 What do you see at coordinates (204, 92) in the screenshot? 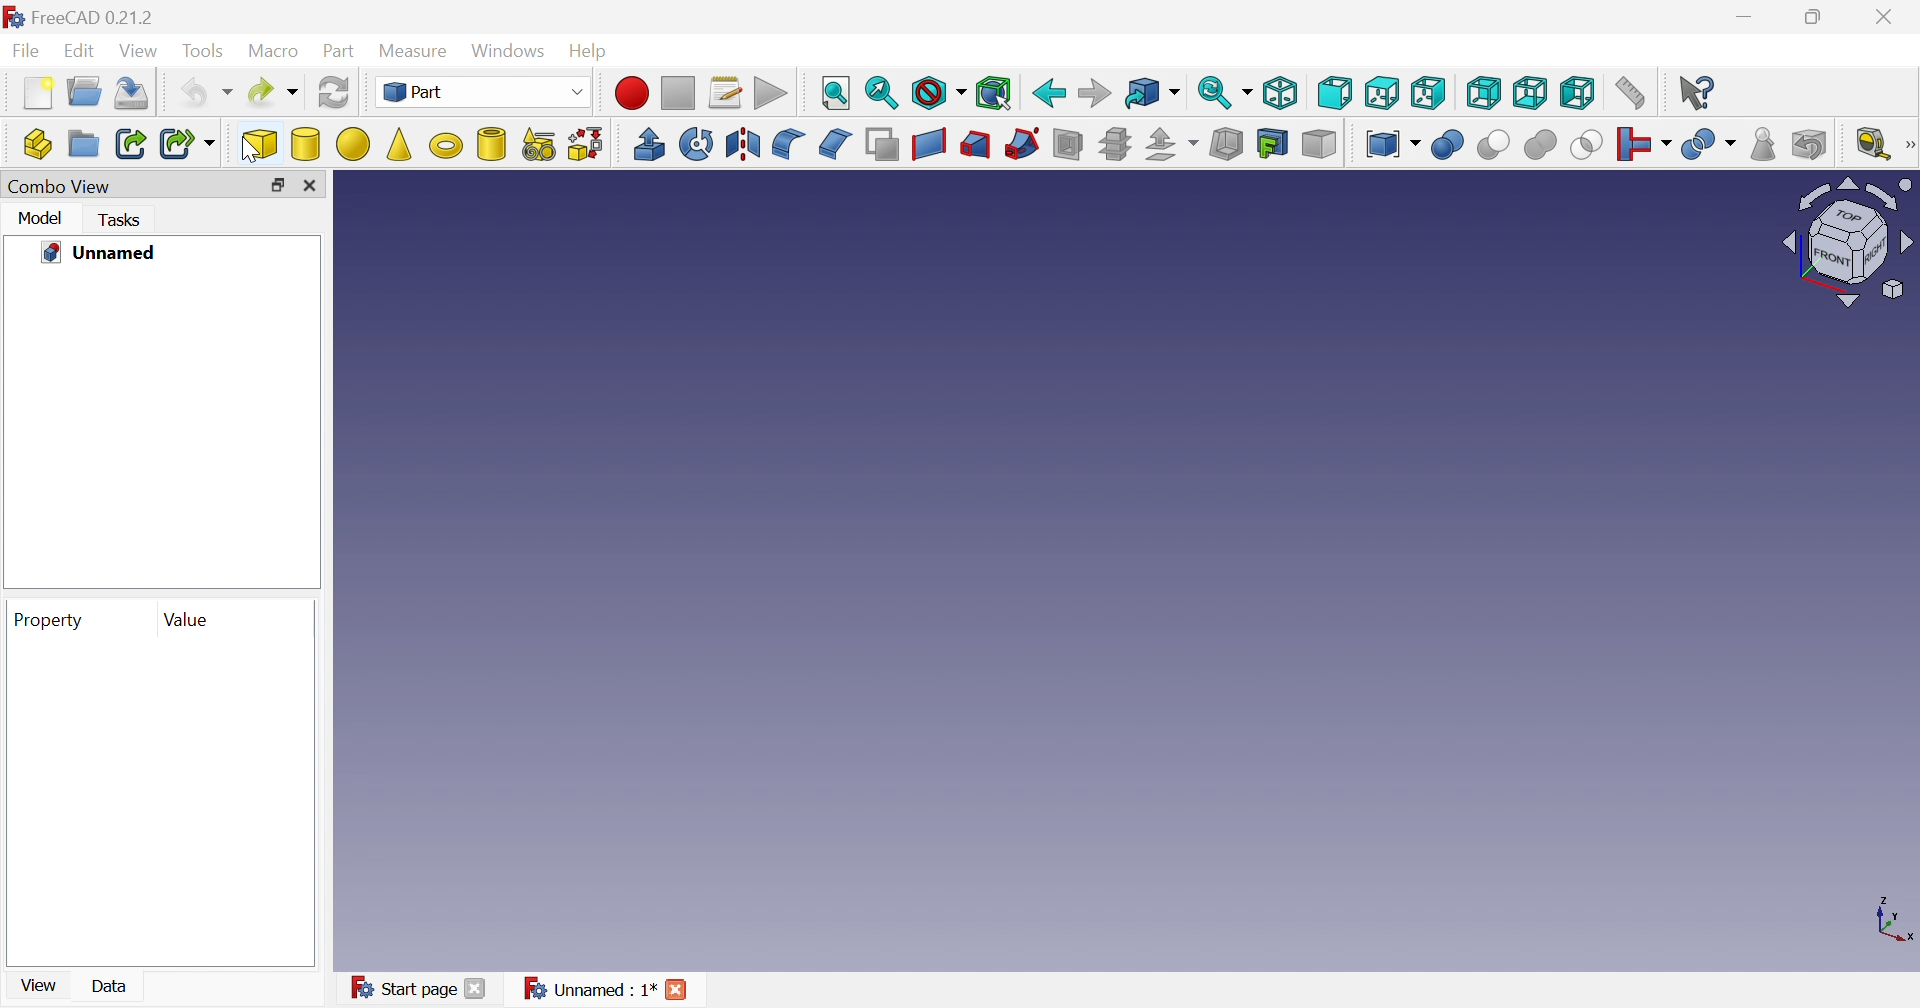
I see `Undo` at bounding box center [204, 92].